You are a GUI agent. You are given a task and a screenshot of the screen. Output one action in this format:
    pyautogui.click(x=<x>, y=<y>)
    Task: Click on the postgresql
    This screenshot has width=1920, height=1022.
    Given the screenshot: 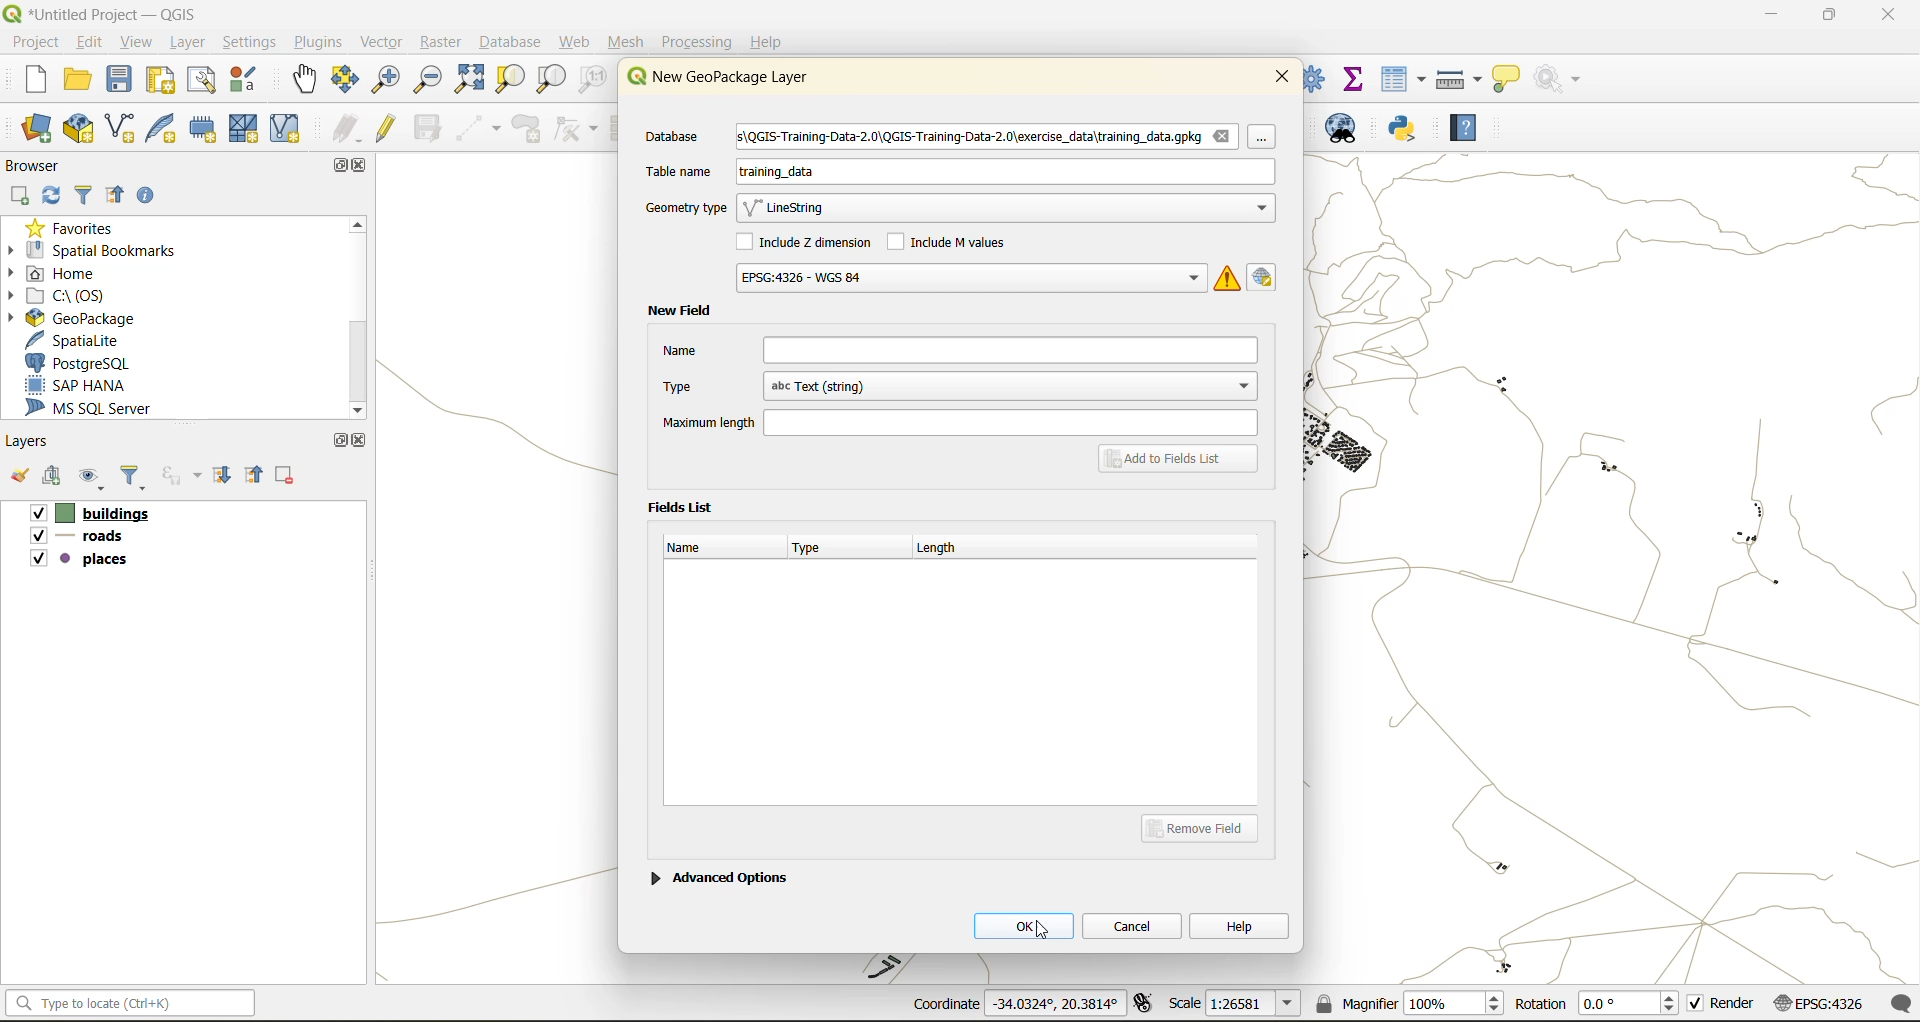 What is the action you would take?
    pyautogui.click(x=93, y=363)
    